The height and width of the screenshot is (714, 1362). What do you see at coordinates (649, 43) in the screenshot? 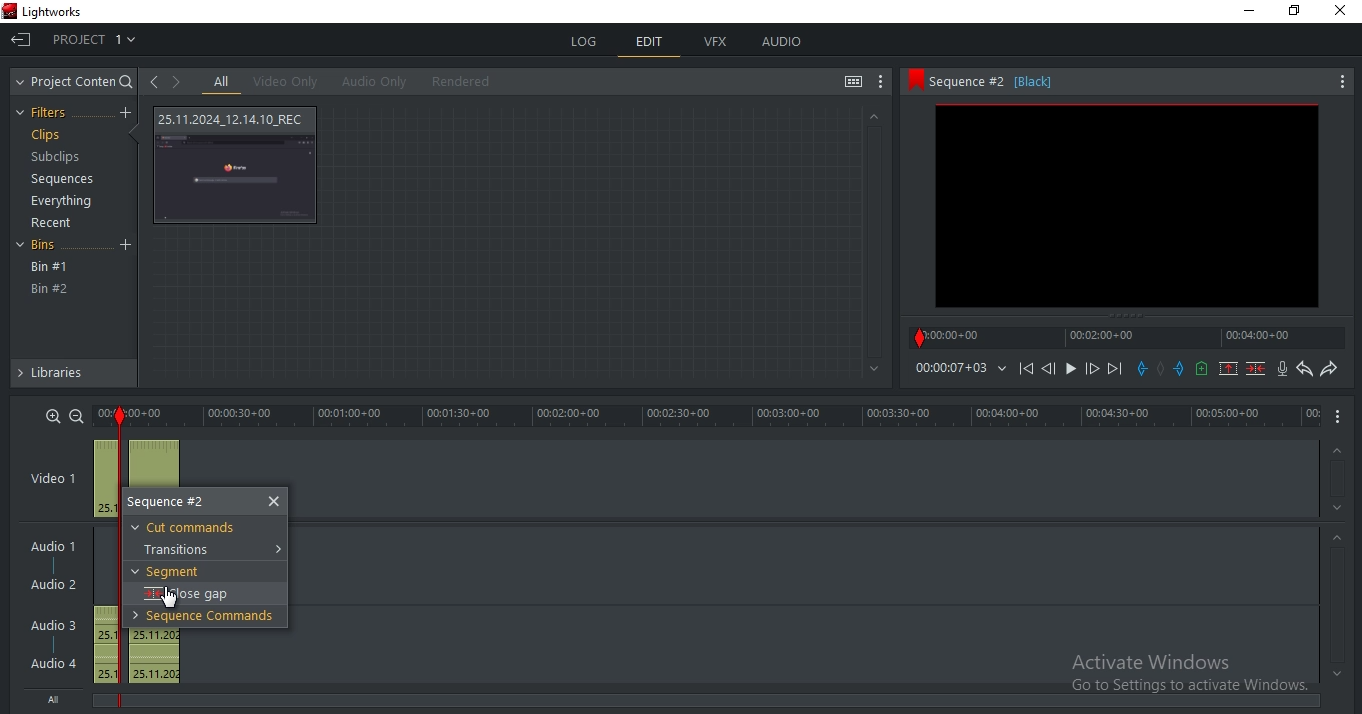
I see `edit` at bounding box center [649, 43].